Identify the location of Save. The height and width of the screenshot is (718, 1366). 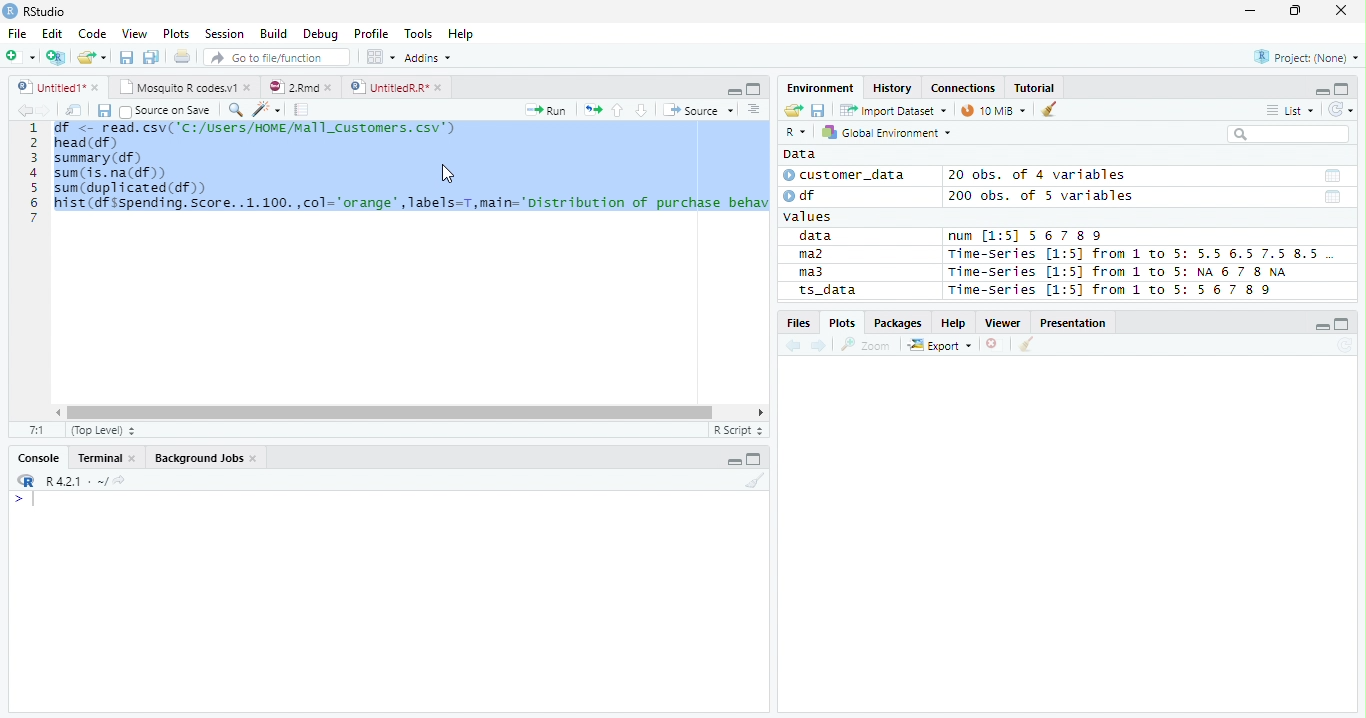
(126, 56).